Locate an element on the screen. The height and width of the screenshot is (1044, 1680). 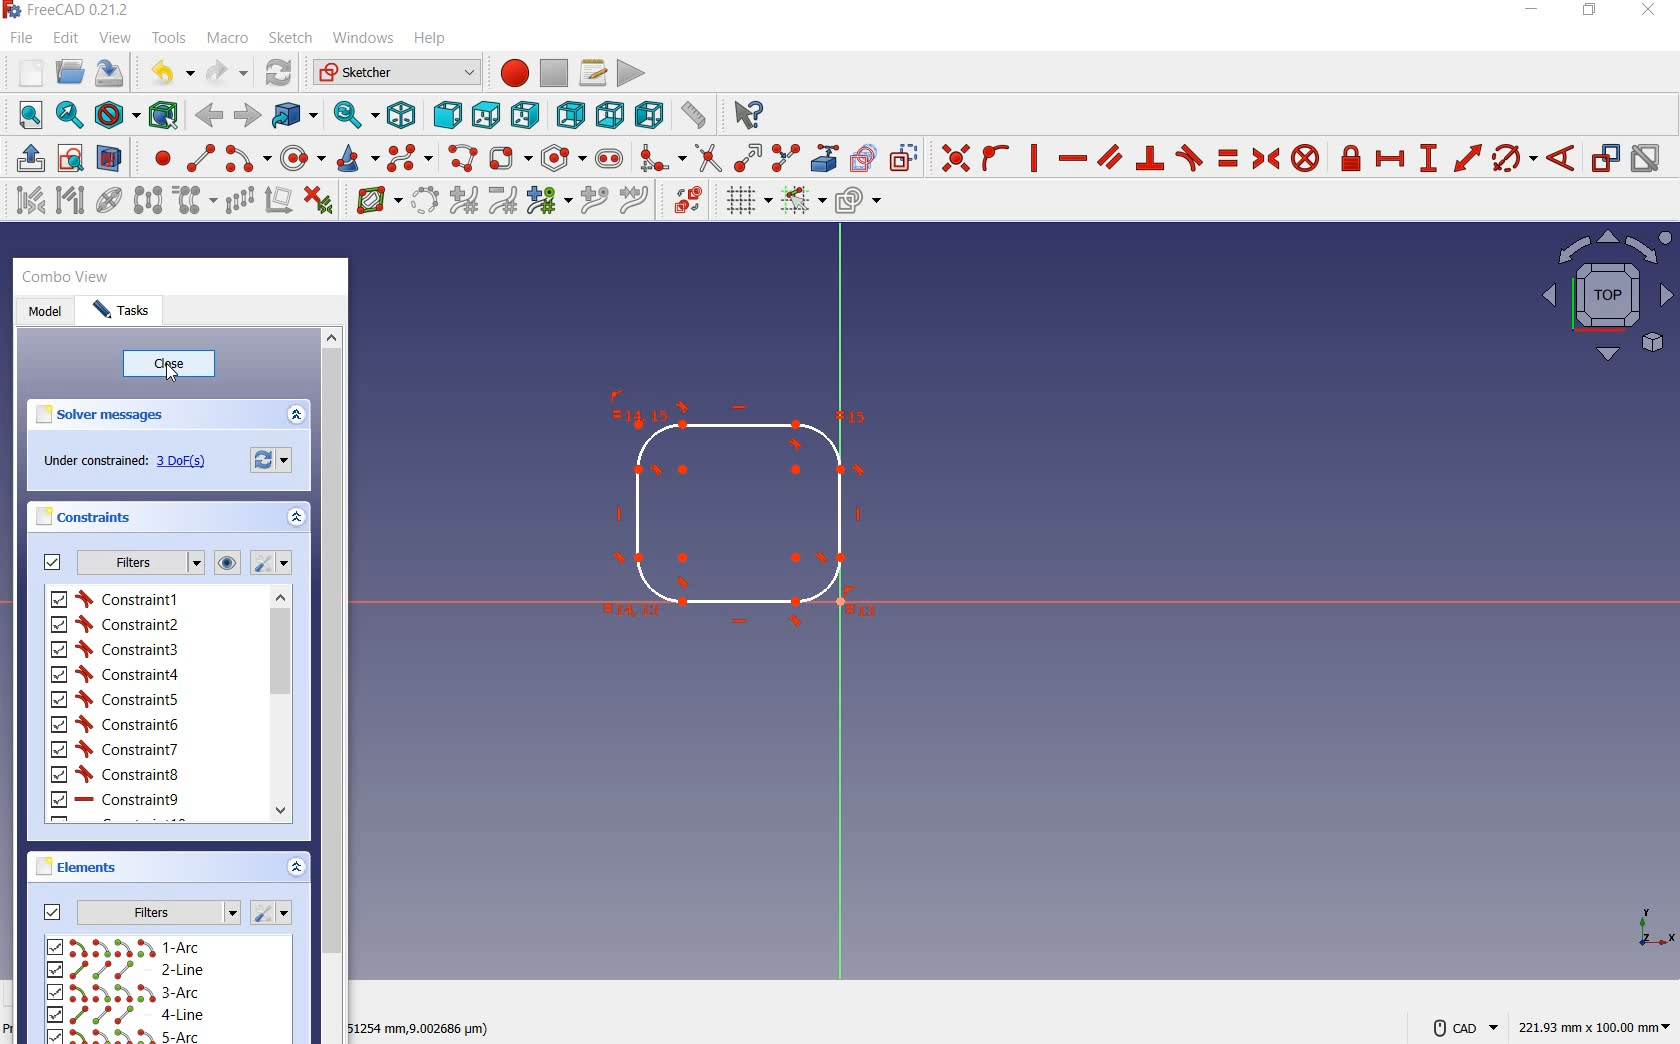
refresh is located at coordinates (279, 71).